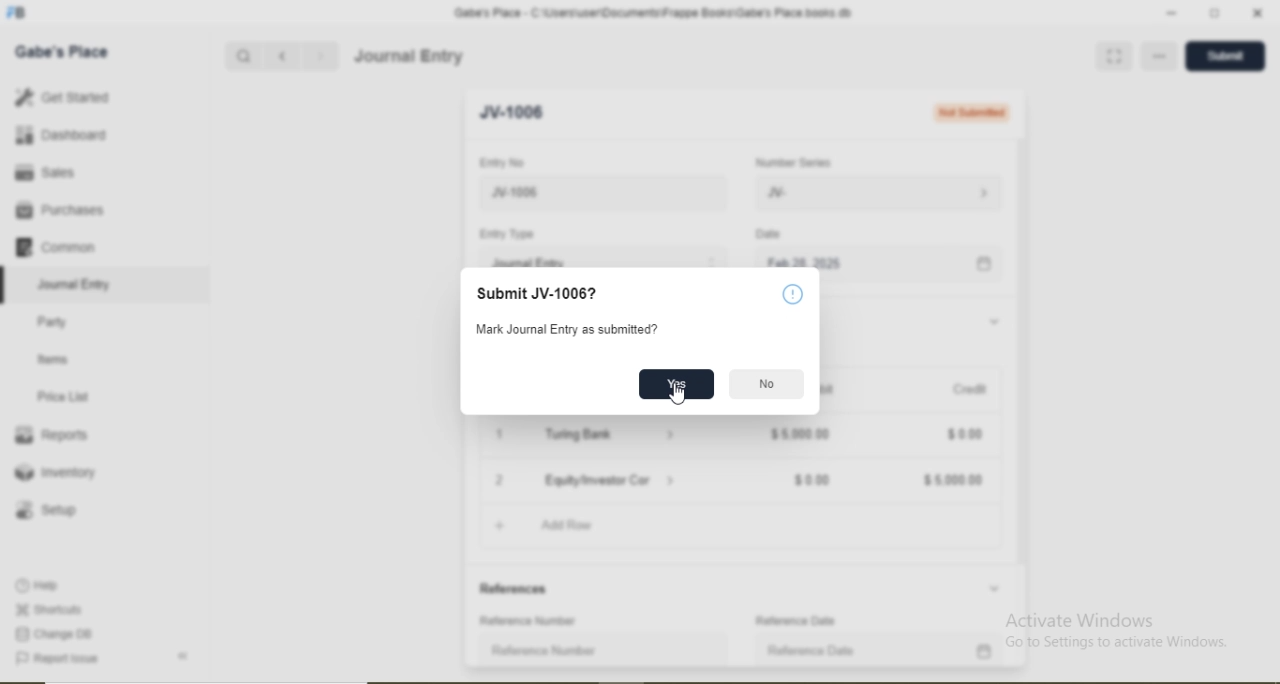 This screenshot has height=684, width=1280. Describe the element at coordinates (1023, 375) in the screenshot. I see `Scroll bar` at that location.